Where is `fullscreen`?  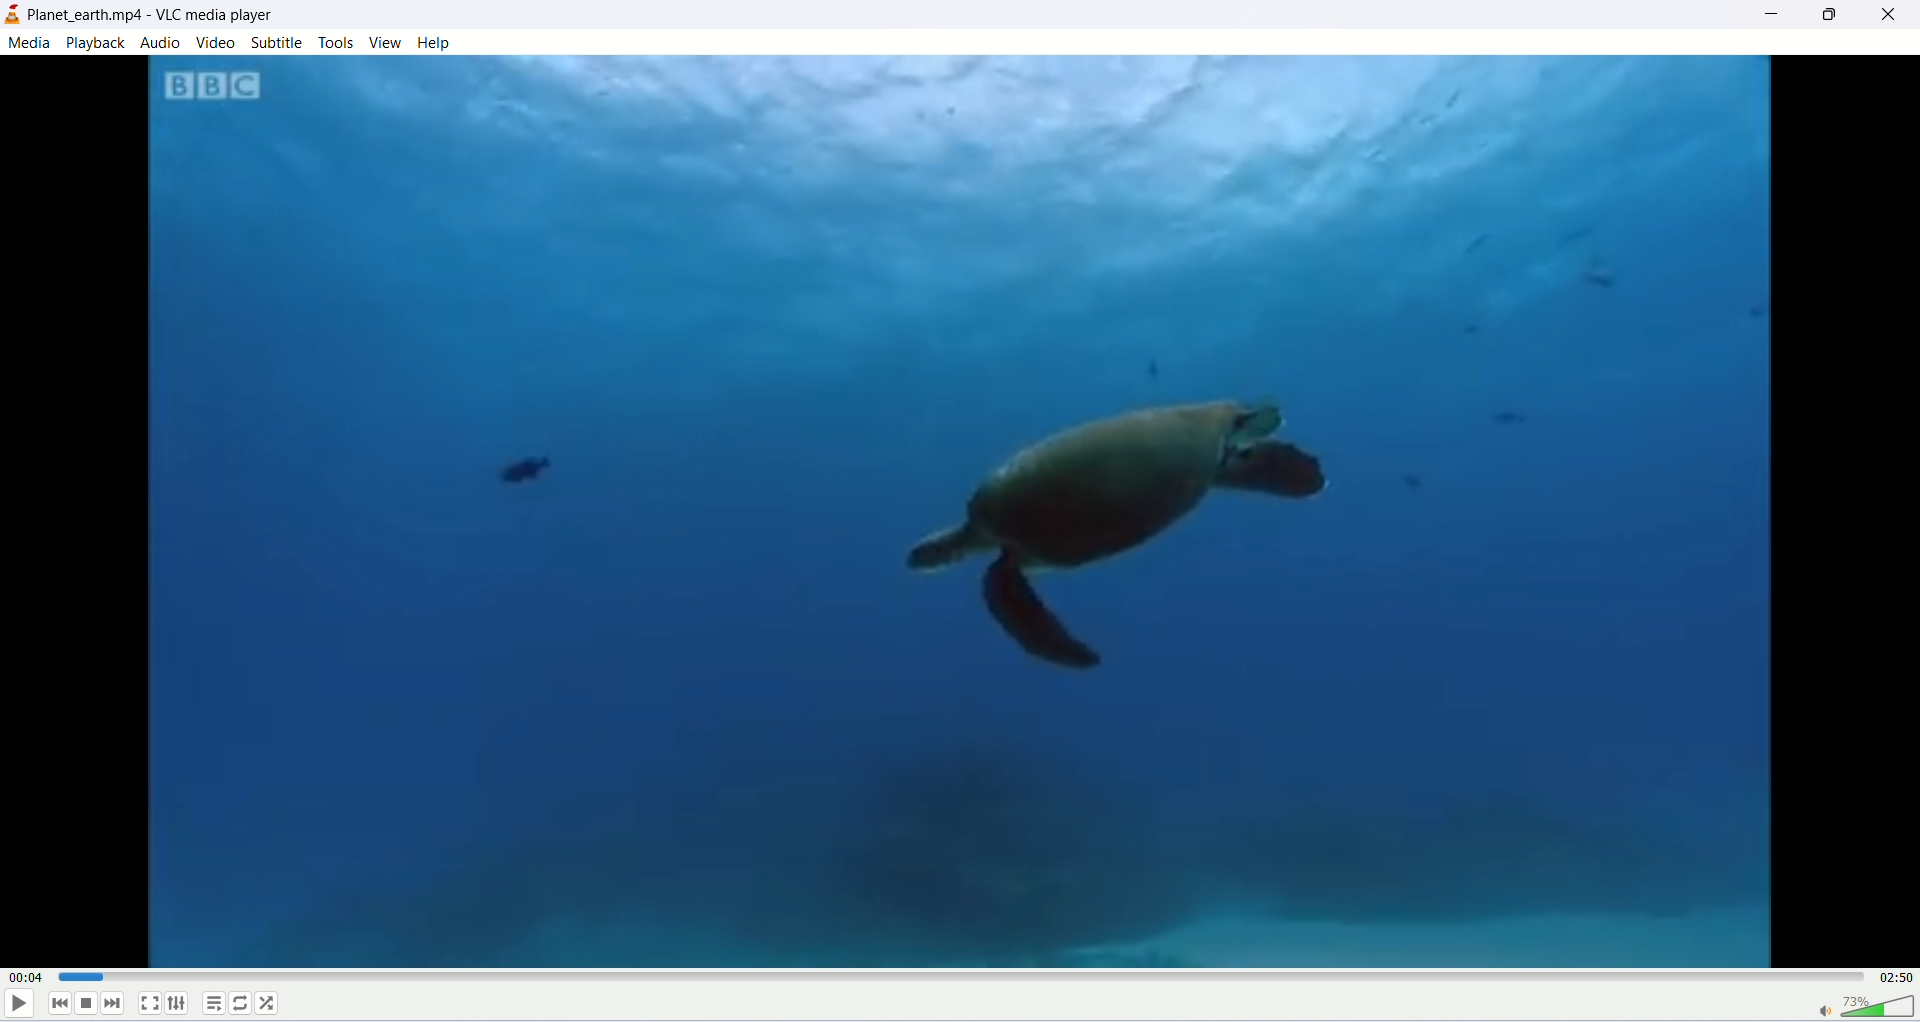
fullscreen is located at coordinates (151, 1004).